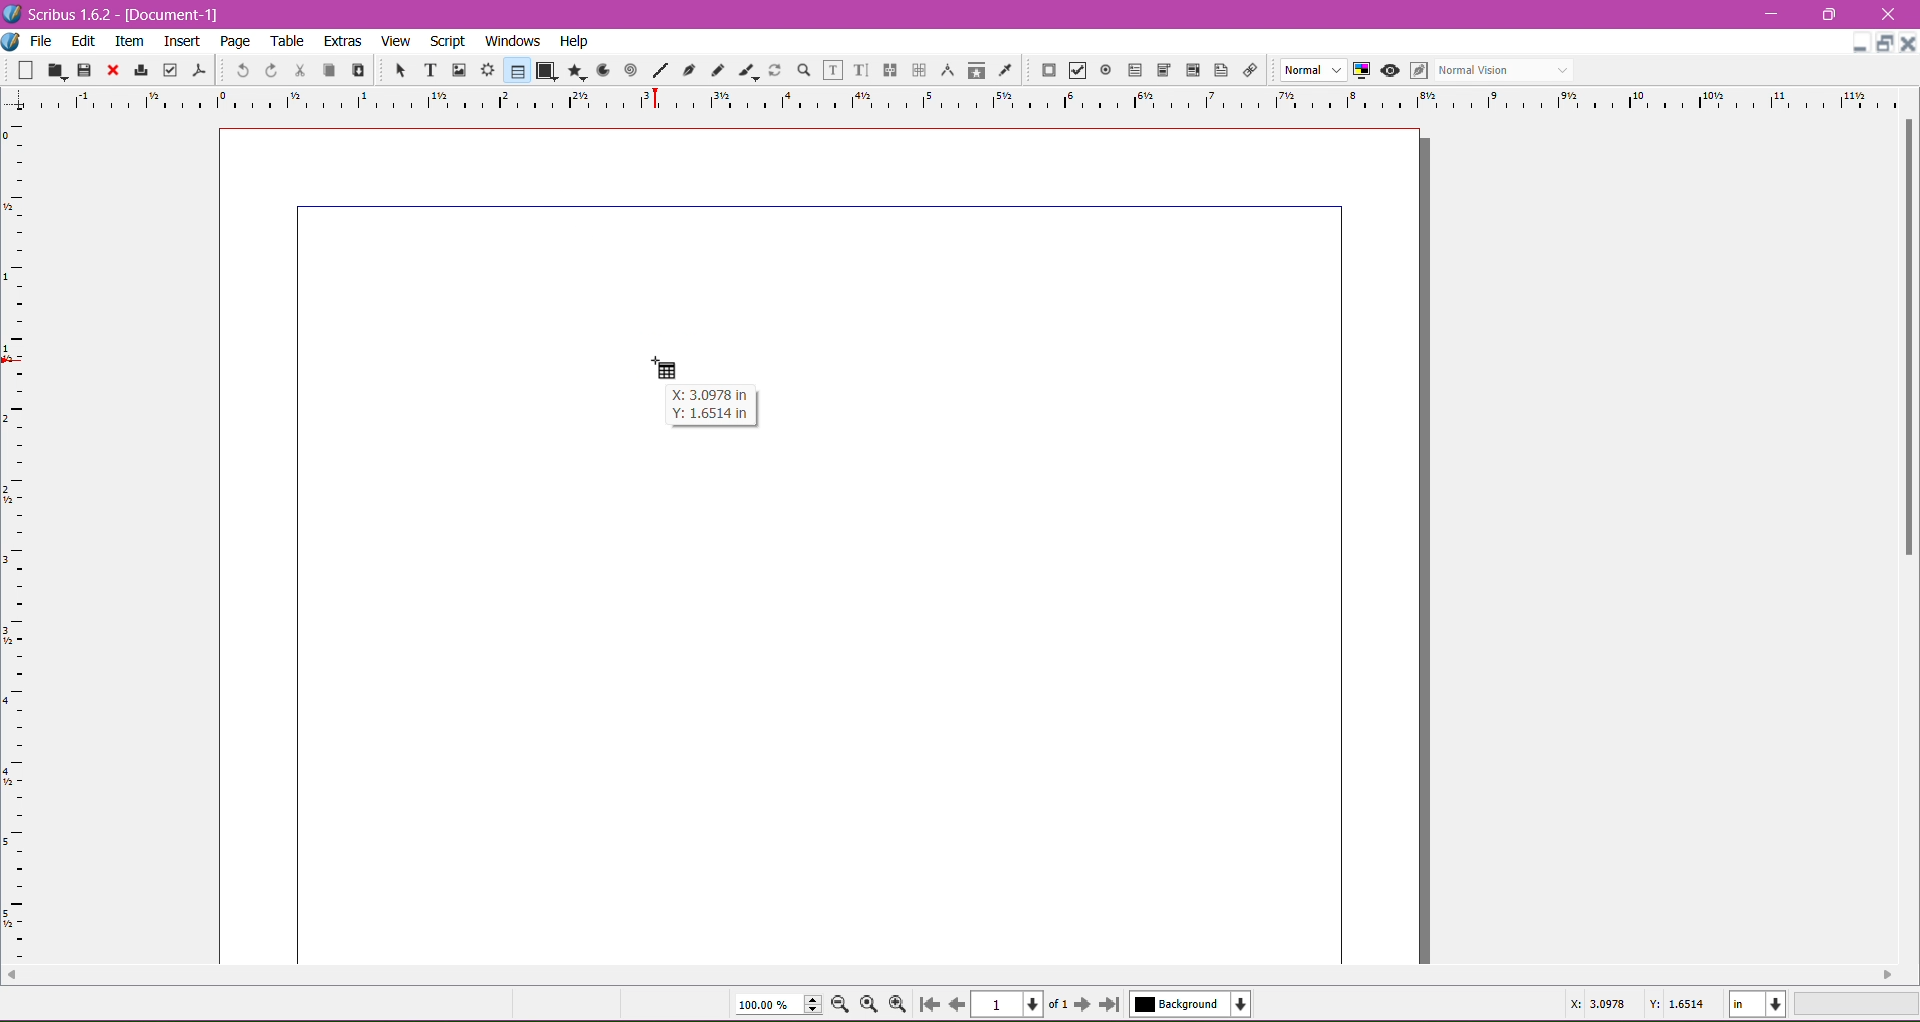 The width and height of the screenshot is (1920, 1022). Describe the element at coordinates (574, 42) in the screenshot. I see `Help` at that location.